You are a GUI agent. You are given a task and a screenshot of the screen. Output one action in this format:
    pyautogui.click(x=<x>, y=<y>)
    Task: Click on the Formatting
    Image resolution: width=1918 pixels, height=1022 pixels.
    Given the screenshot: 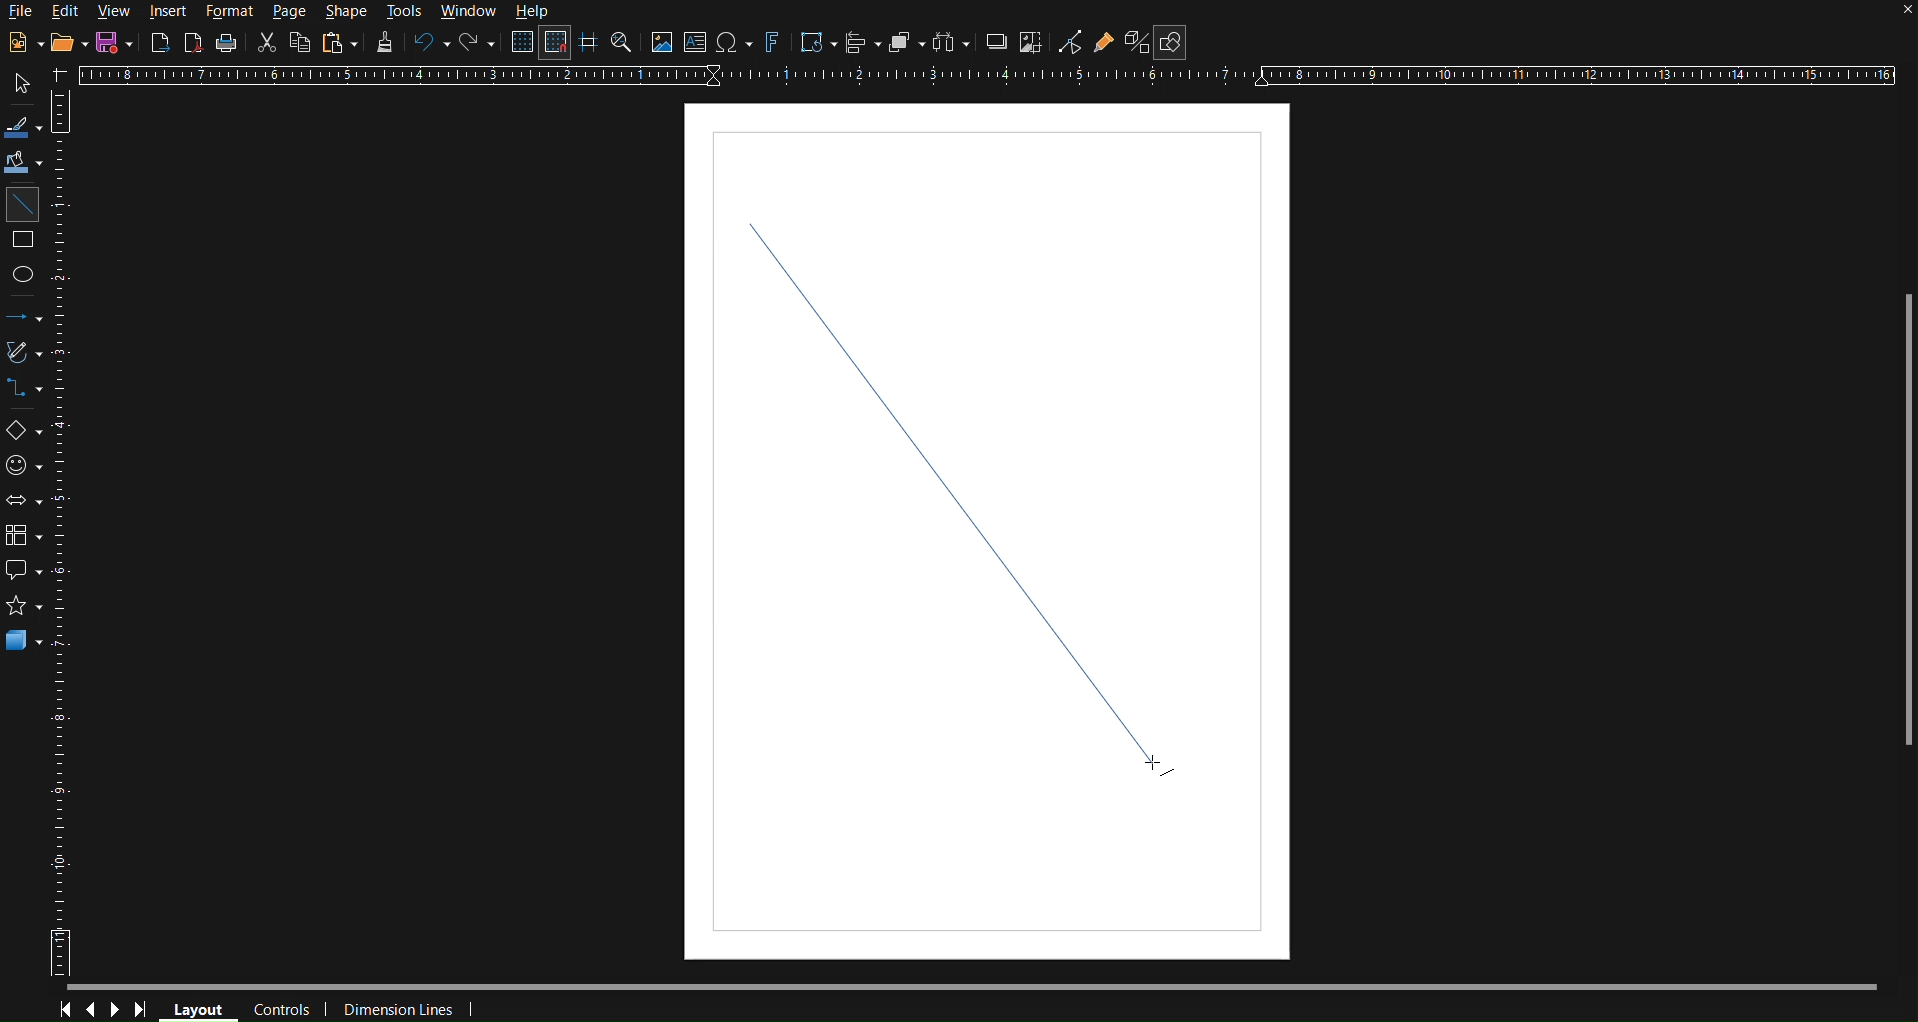 What is the action you would take?
    pyautogui.click(x=384, y=44)
    